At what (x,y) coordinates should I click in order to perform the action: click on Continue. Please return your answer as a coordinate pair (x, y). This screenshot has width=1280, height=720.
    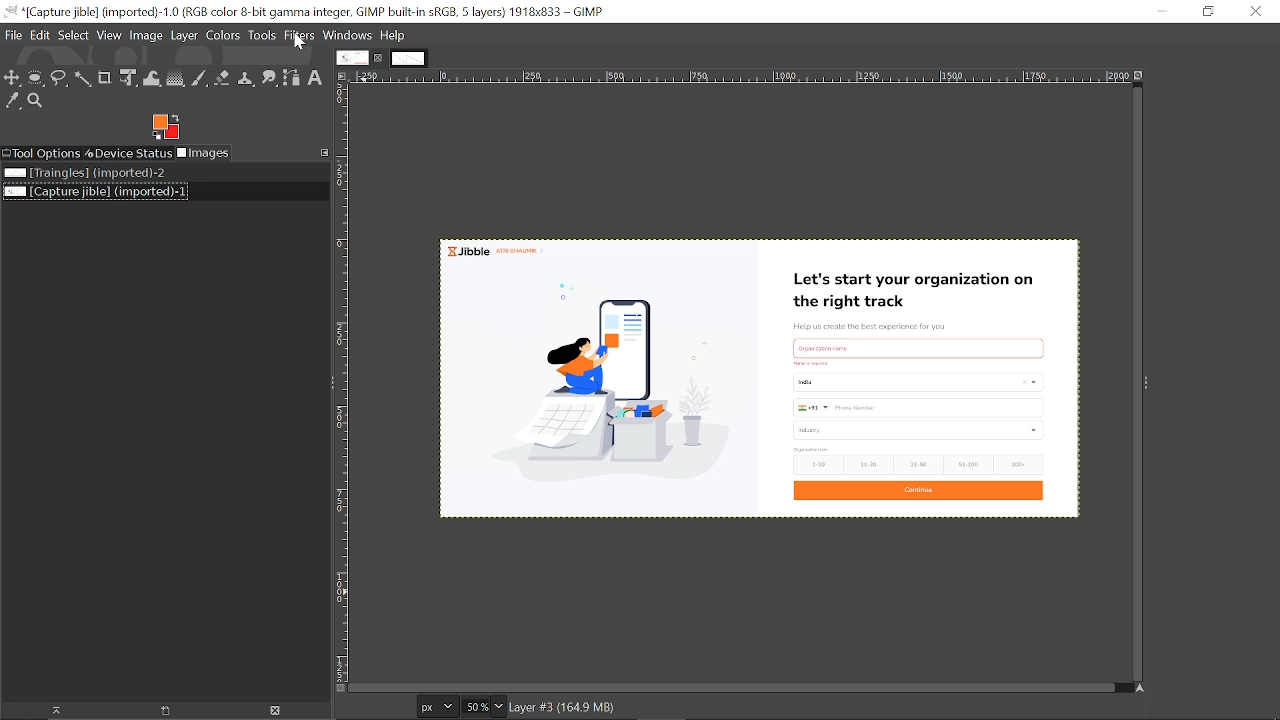
    Looking at the image, I should click on (921, 491).